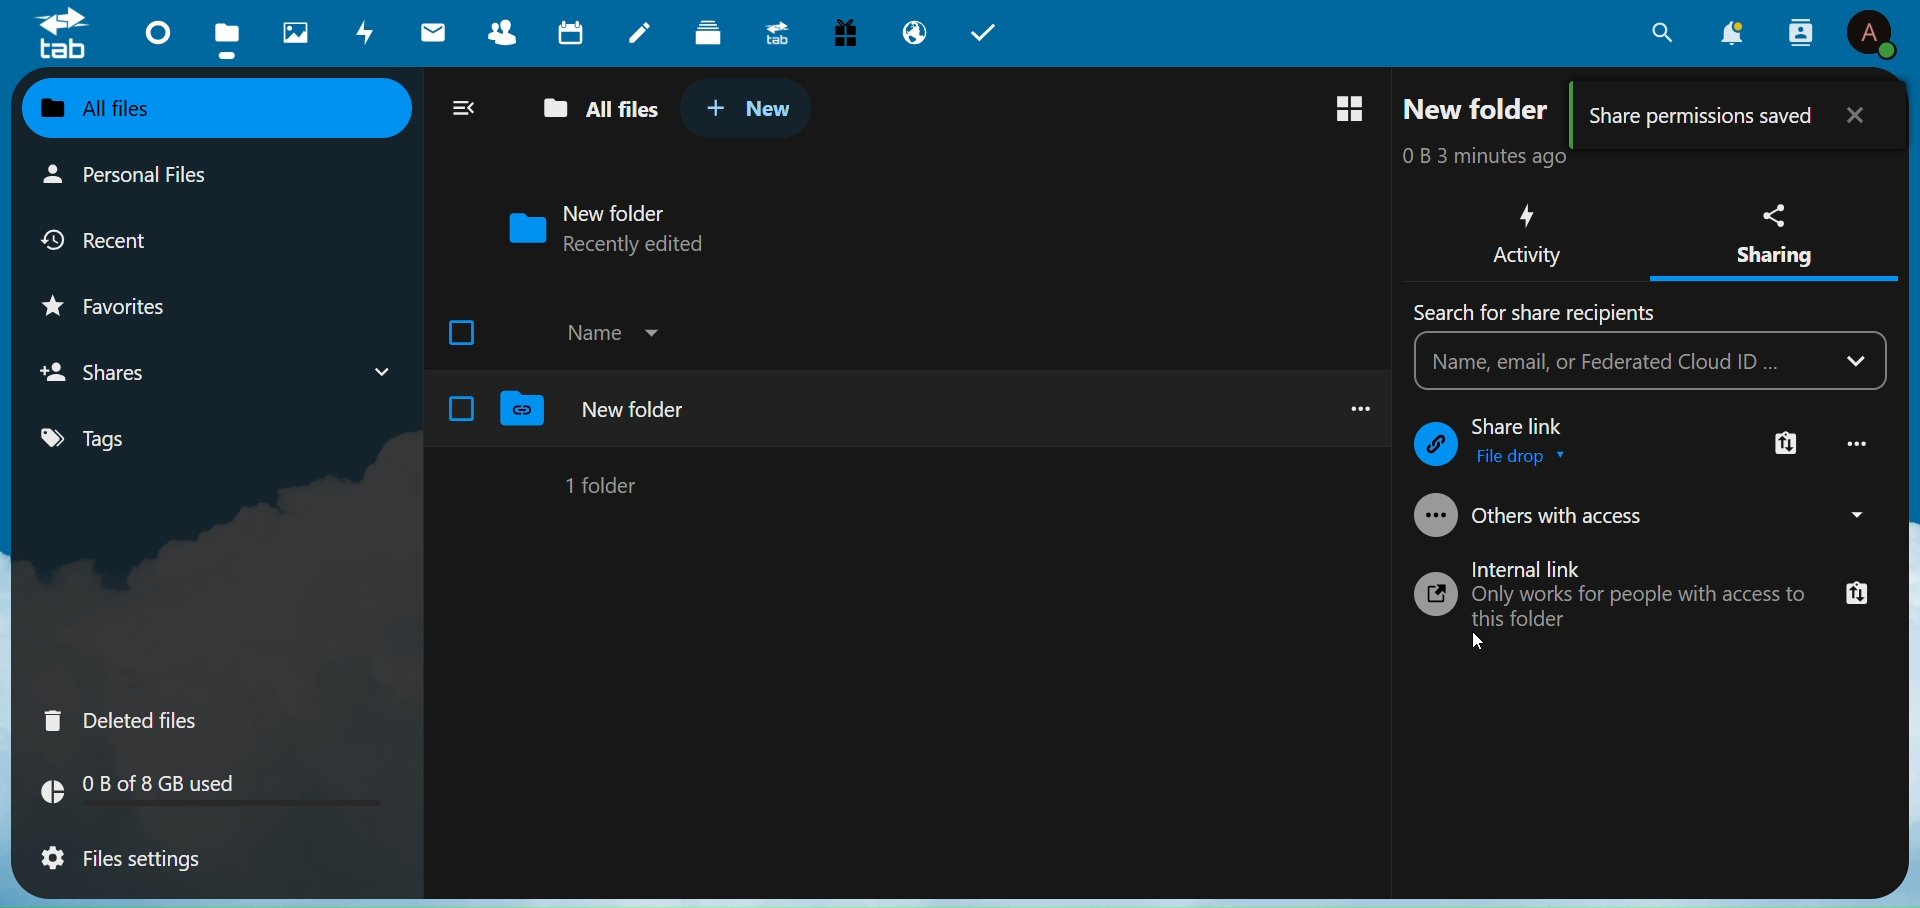  Describe the element at coordinates (1787, 445) in the screenshot. I see `More Link Option` at that location.